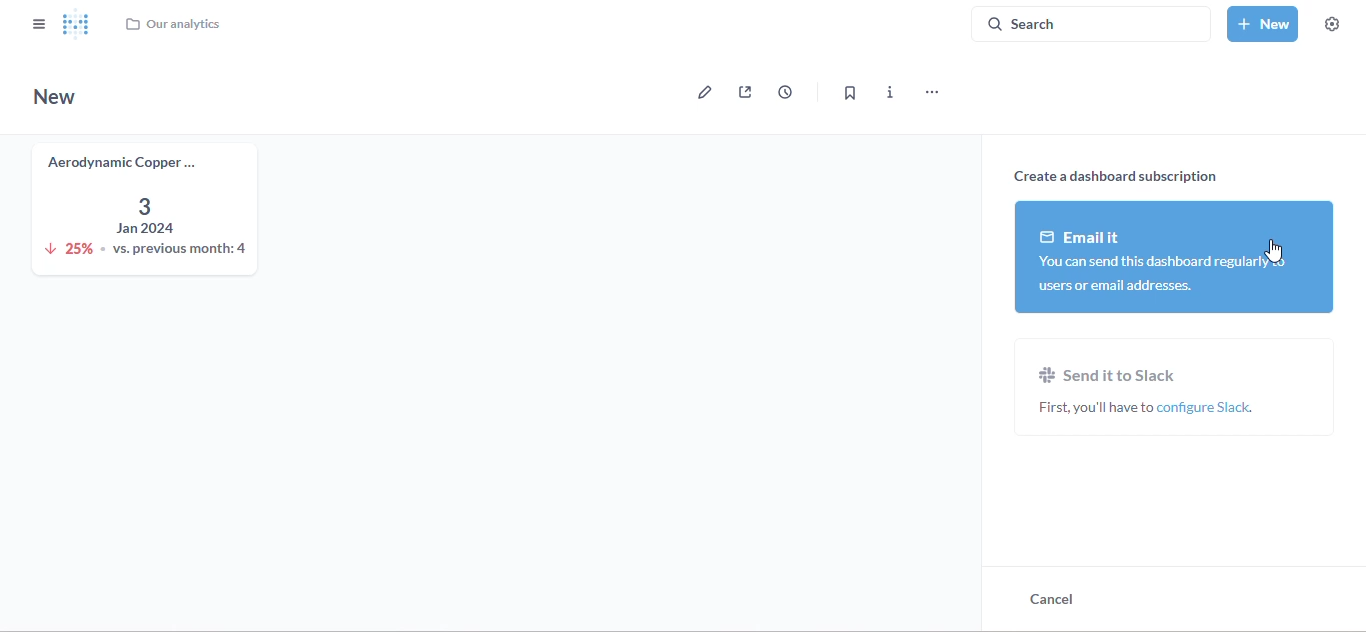  I want to click on settings, so click(1332, 24).